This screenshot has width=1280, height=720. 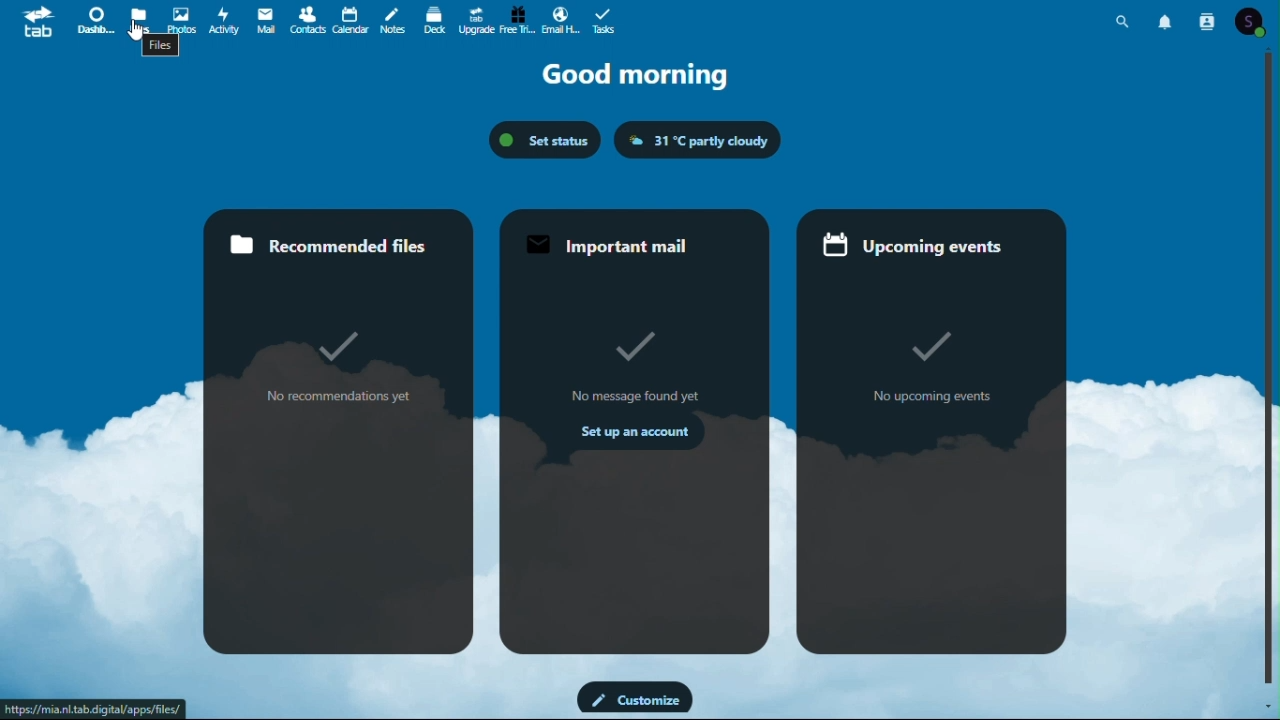 I want to click on https://mia.nl.tab.digital/apps/files/, so click(x=97, y=707).